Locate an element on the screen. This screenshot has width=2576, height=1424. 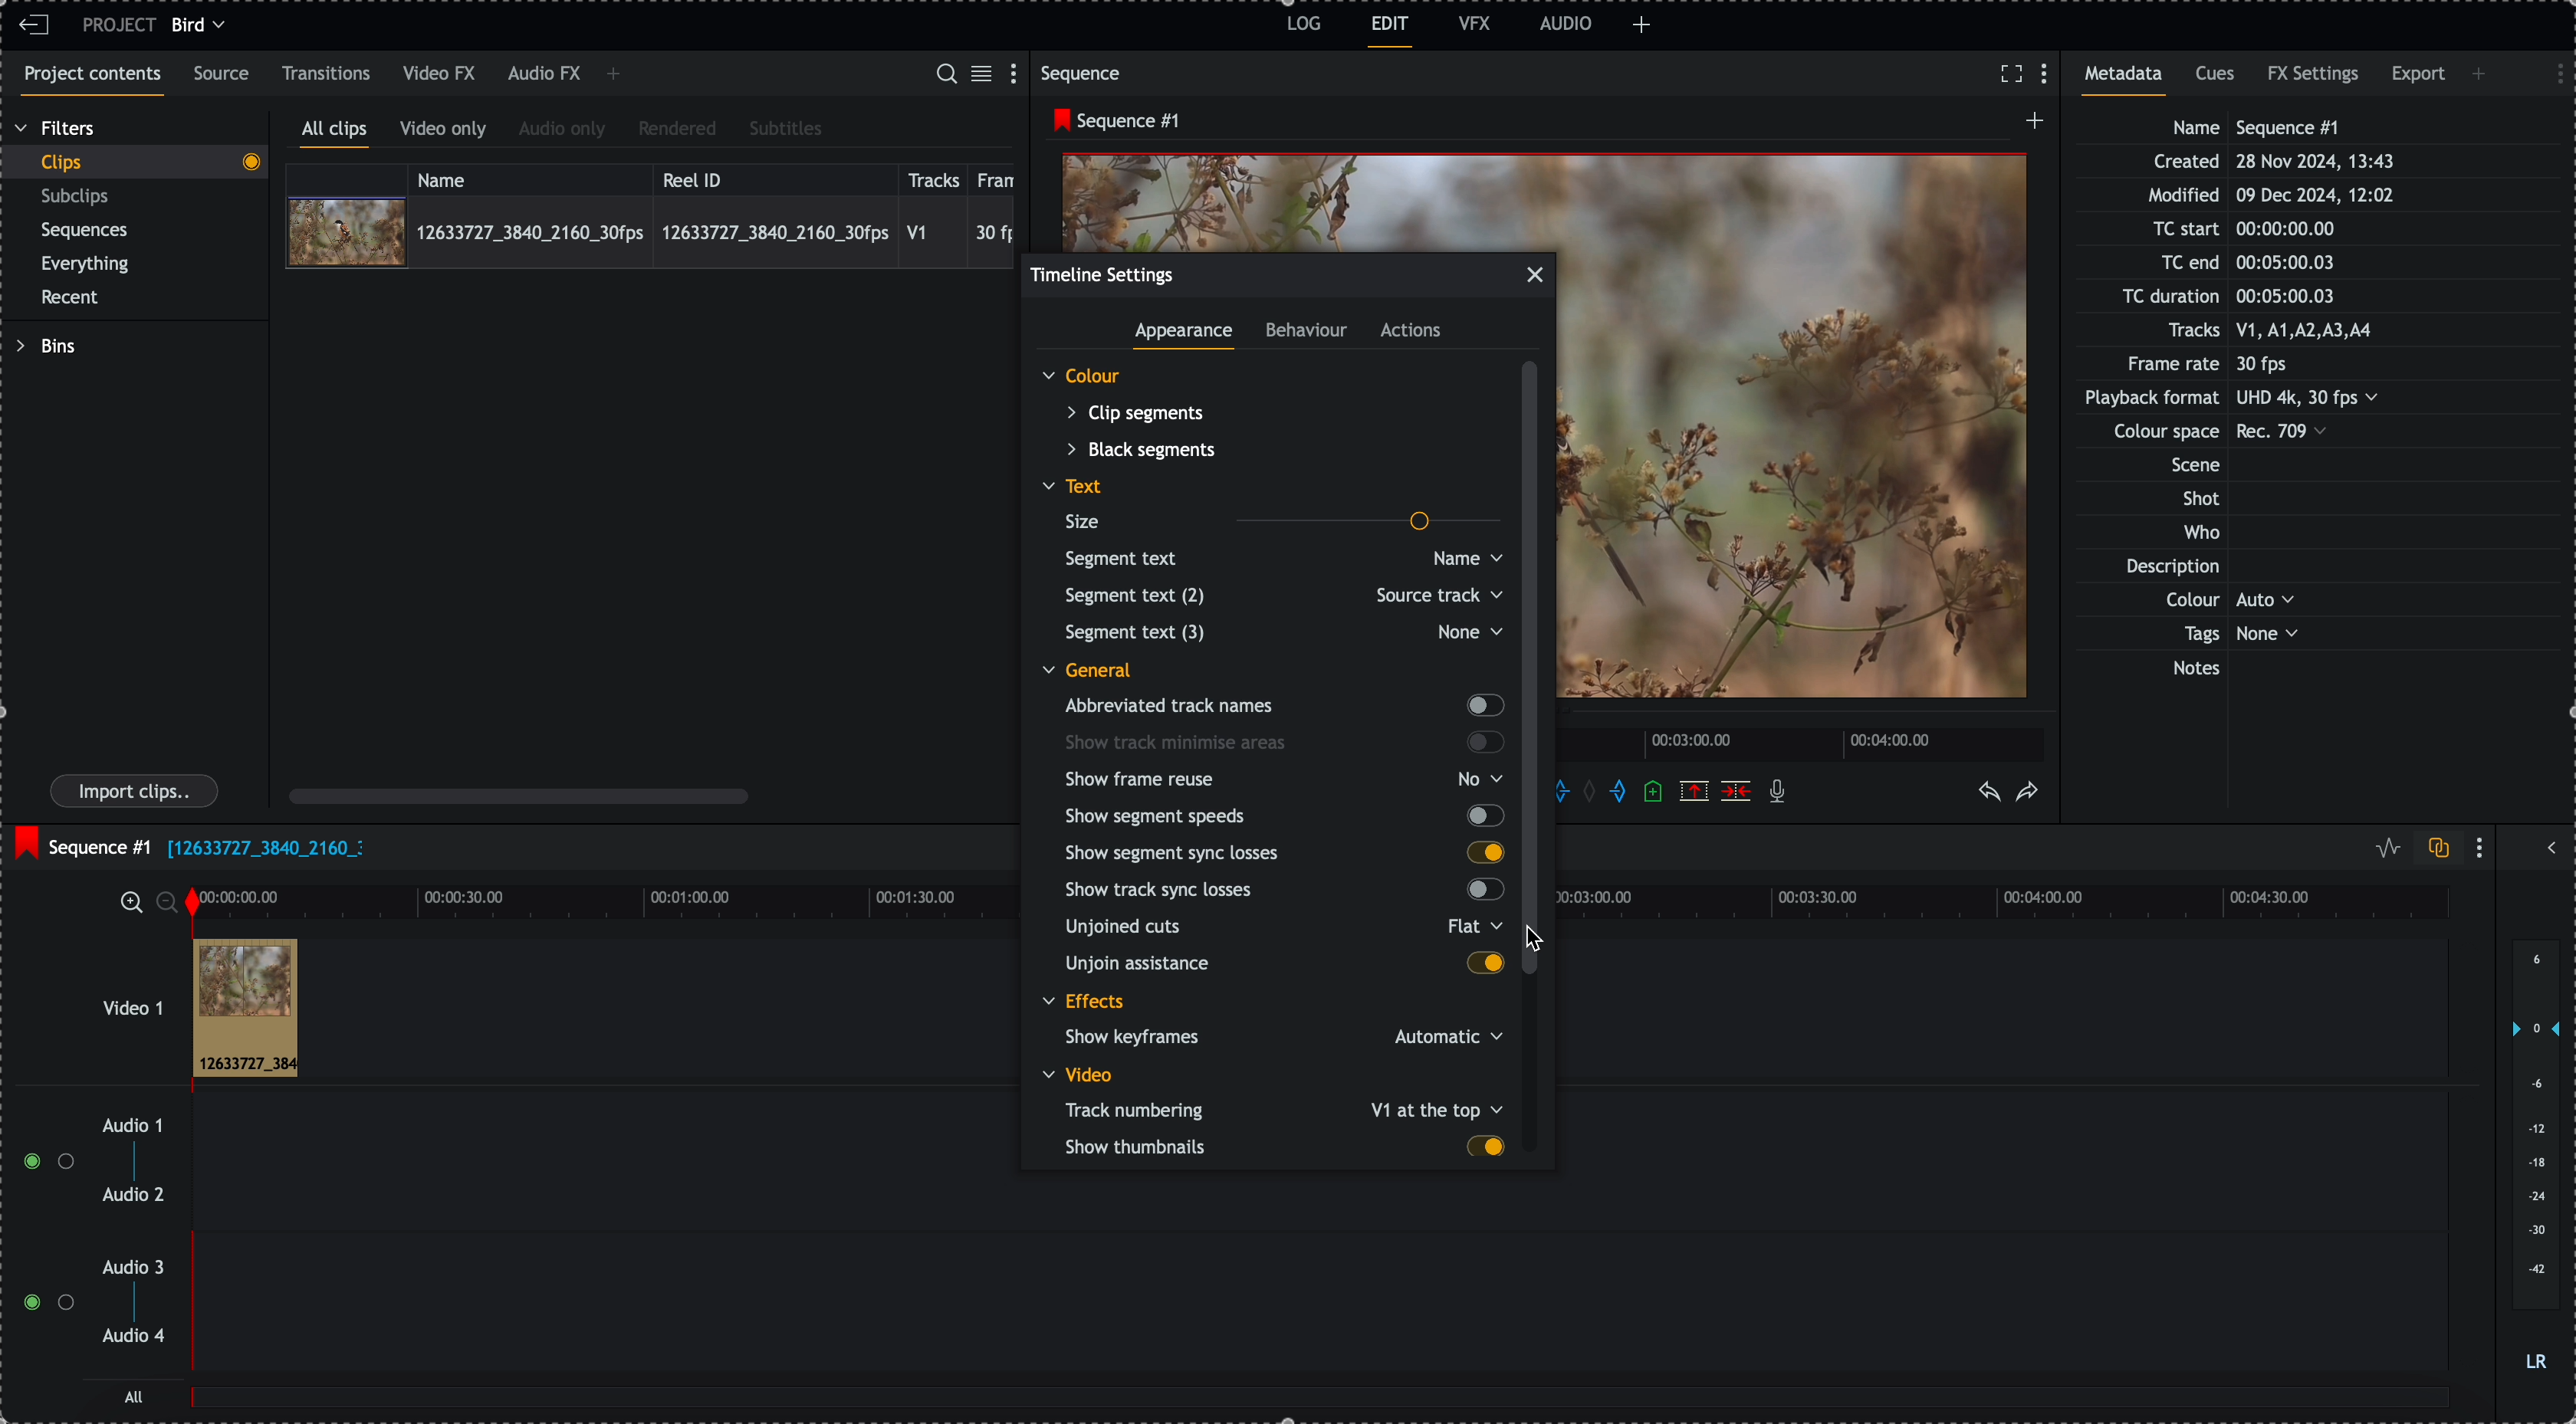
add a cue at the current position is located at coordinates (1655, 793).